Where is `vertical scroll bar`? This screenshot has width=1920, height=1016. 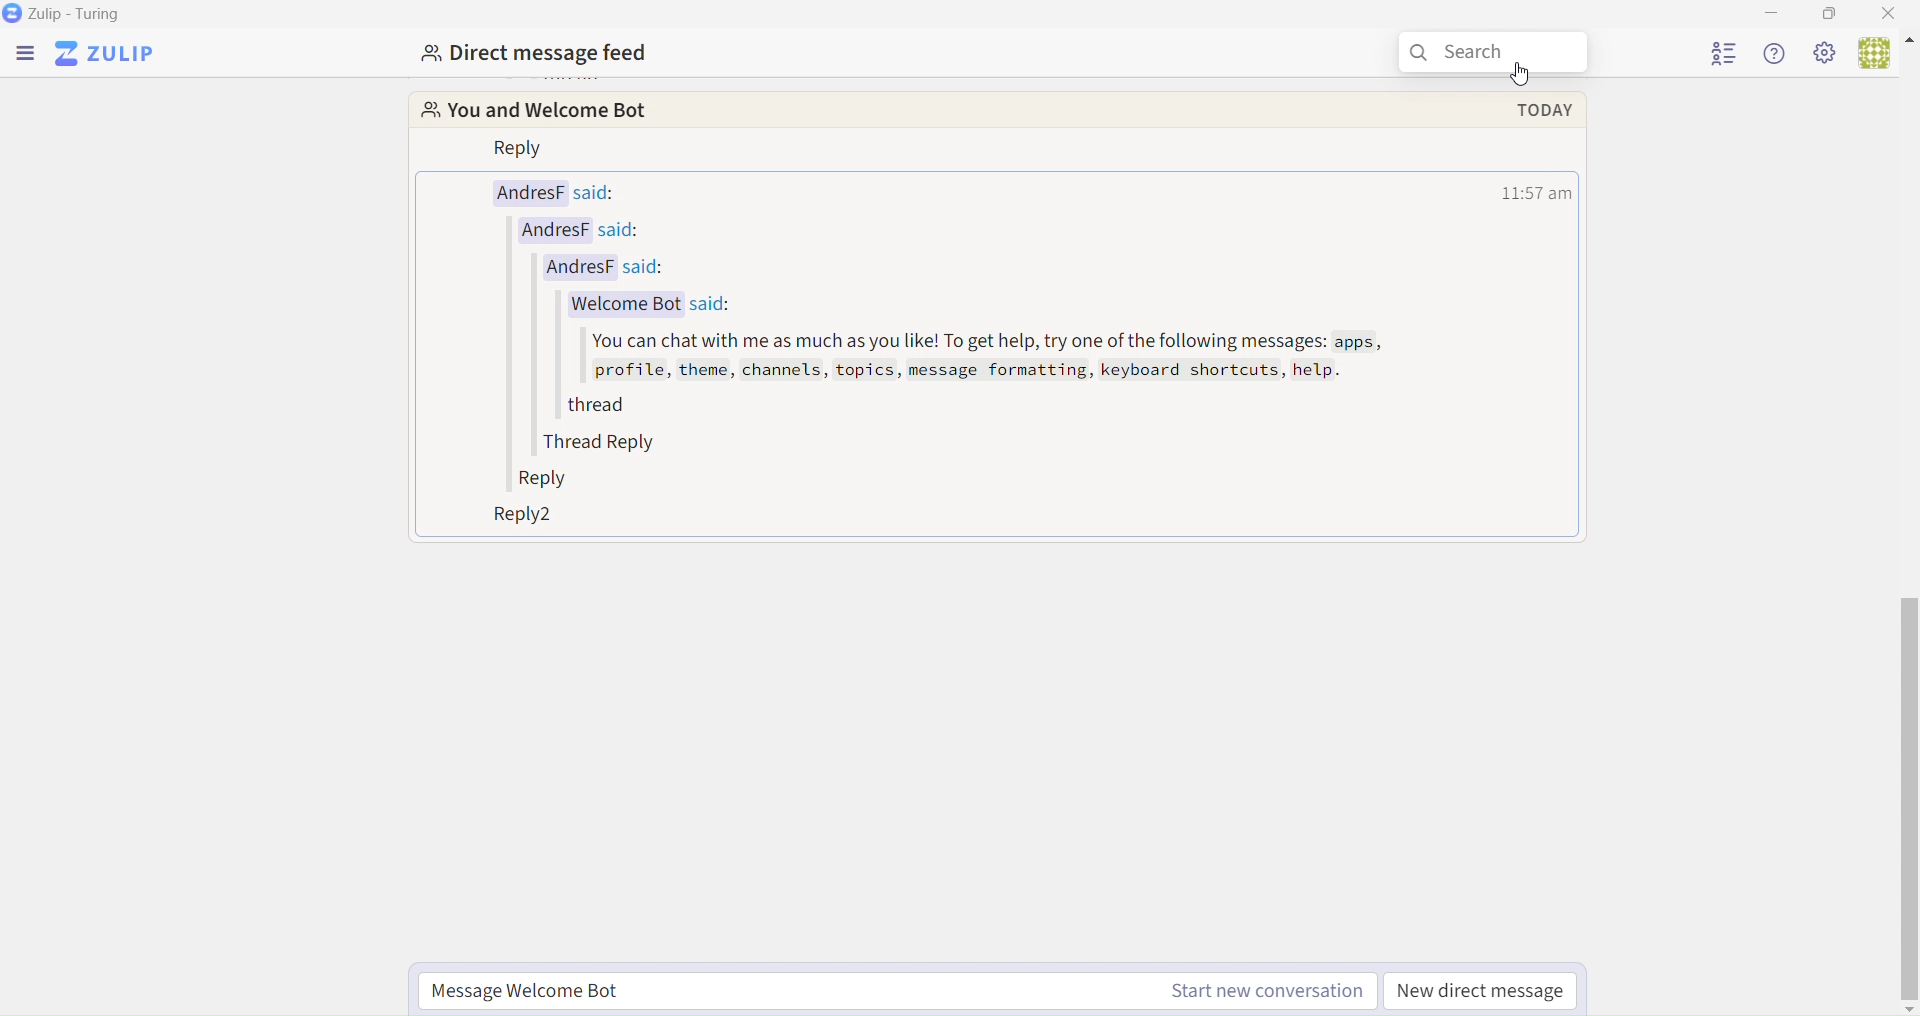
vertical scroll bar is located at coordinates (1906, 803).